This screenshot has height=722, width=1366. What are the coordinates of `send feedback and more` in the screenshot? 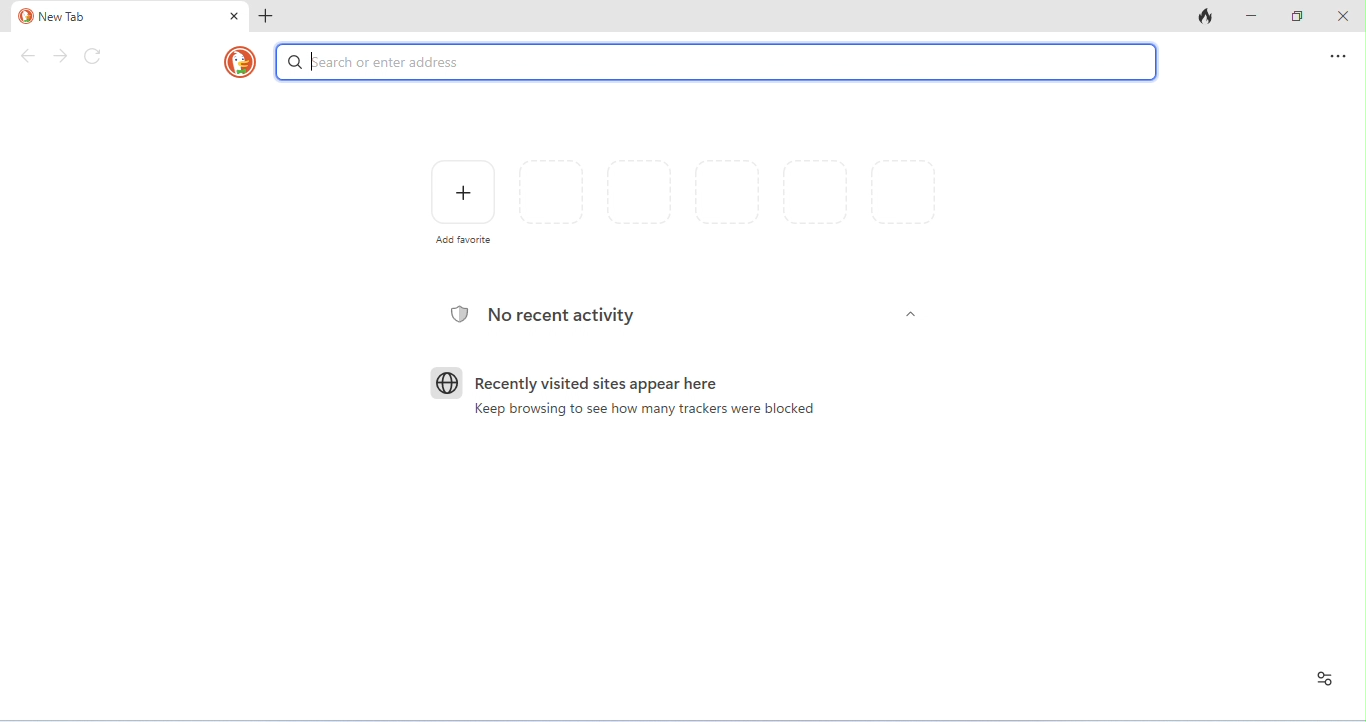 It's located at (1338, 56).